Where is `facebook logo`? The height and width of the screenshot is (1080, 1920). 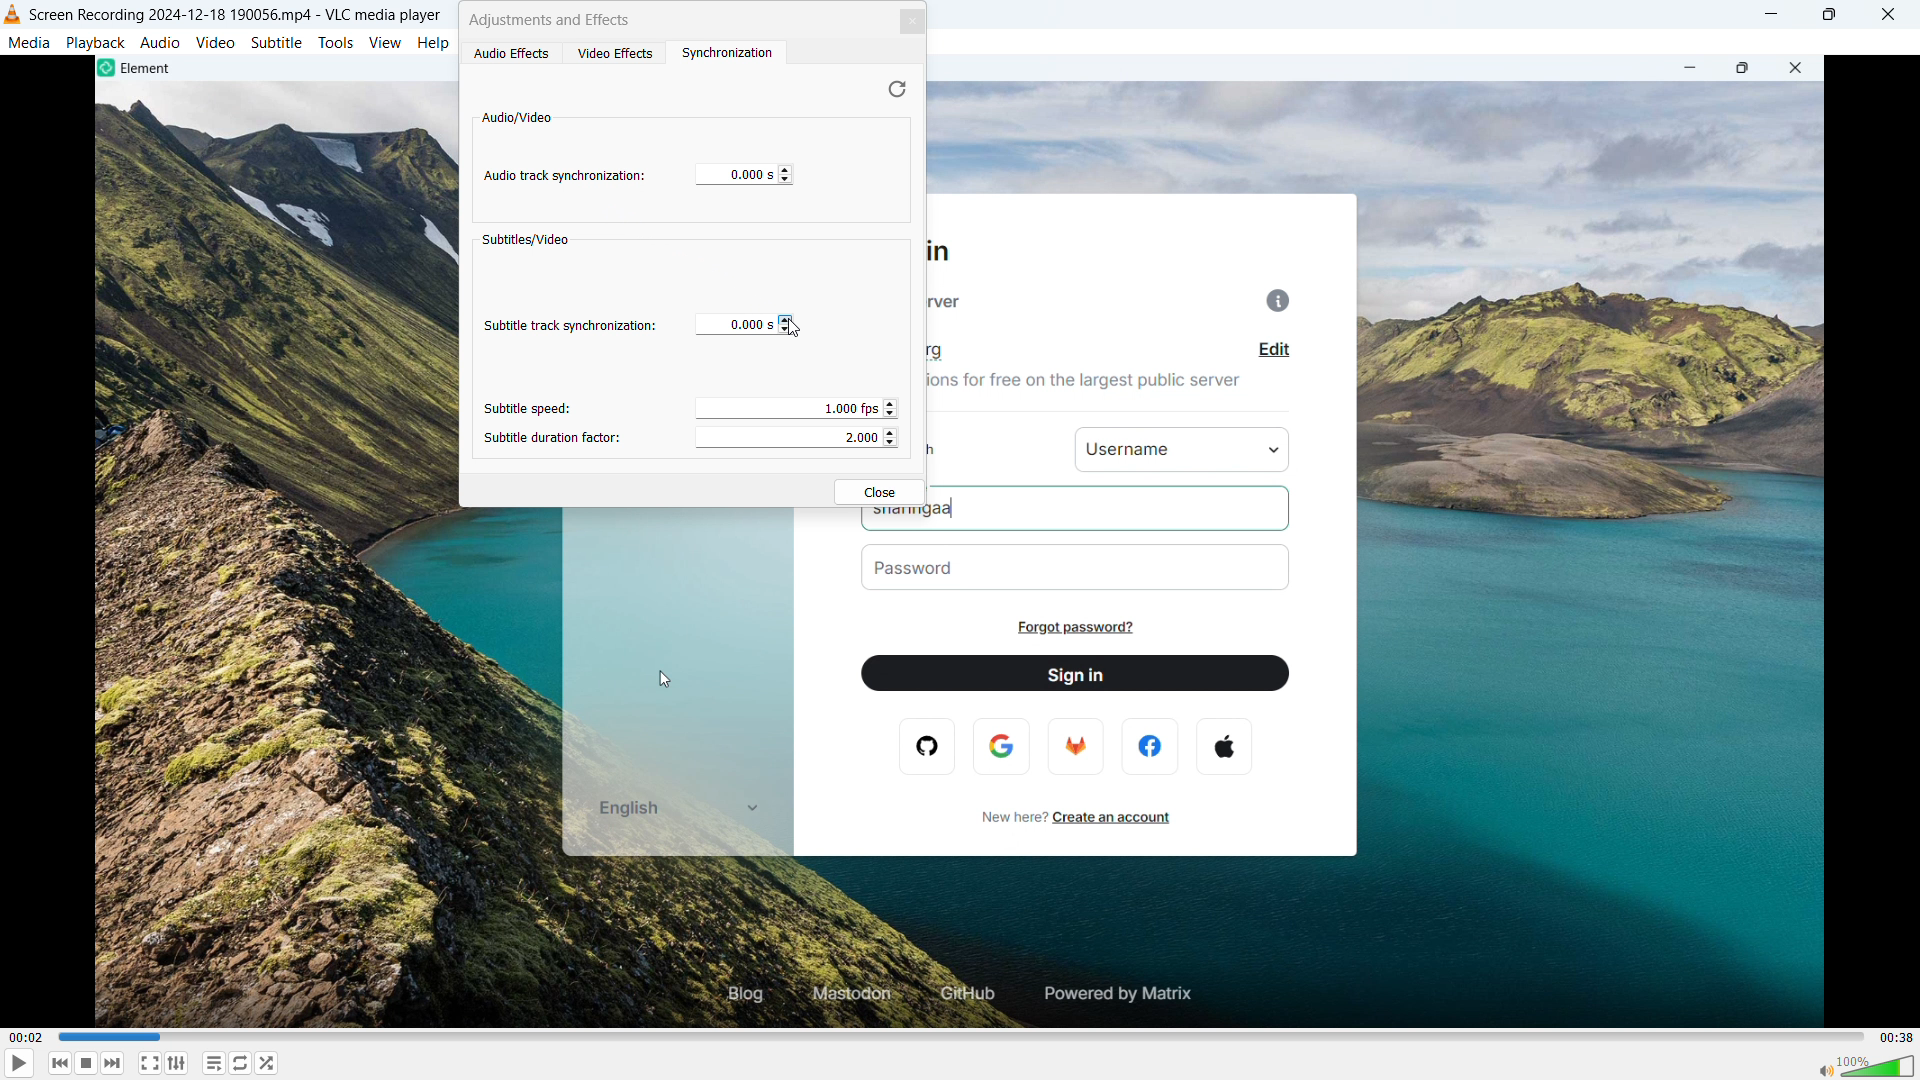 facebook logo is located at coordinates (1153, 745).